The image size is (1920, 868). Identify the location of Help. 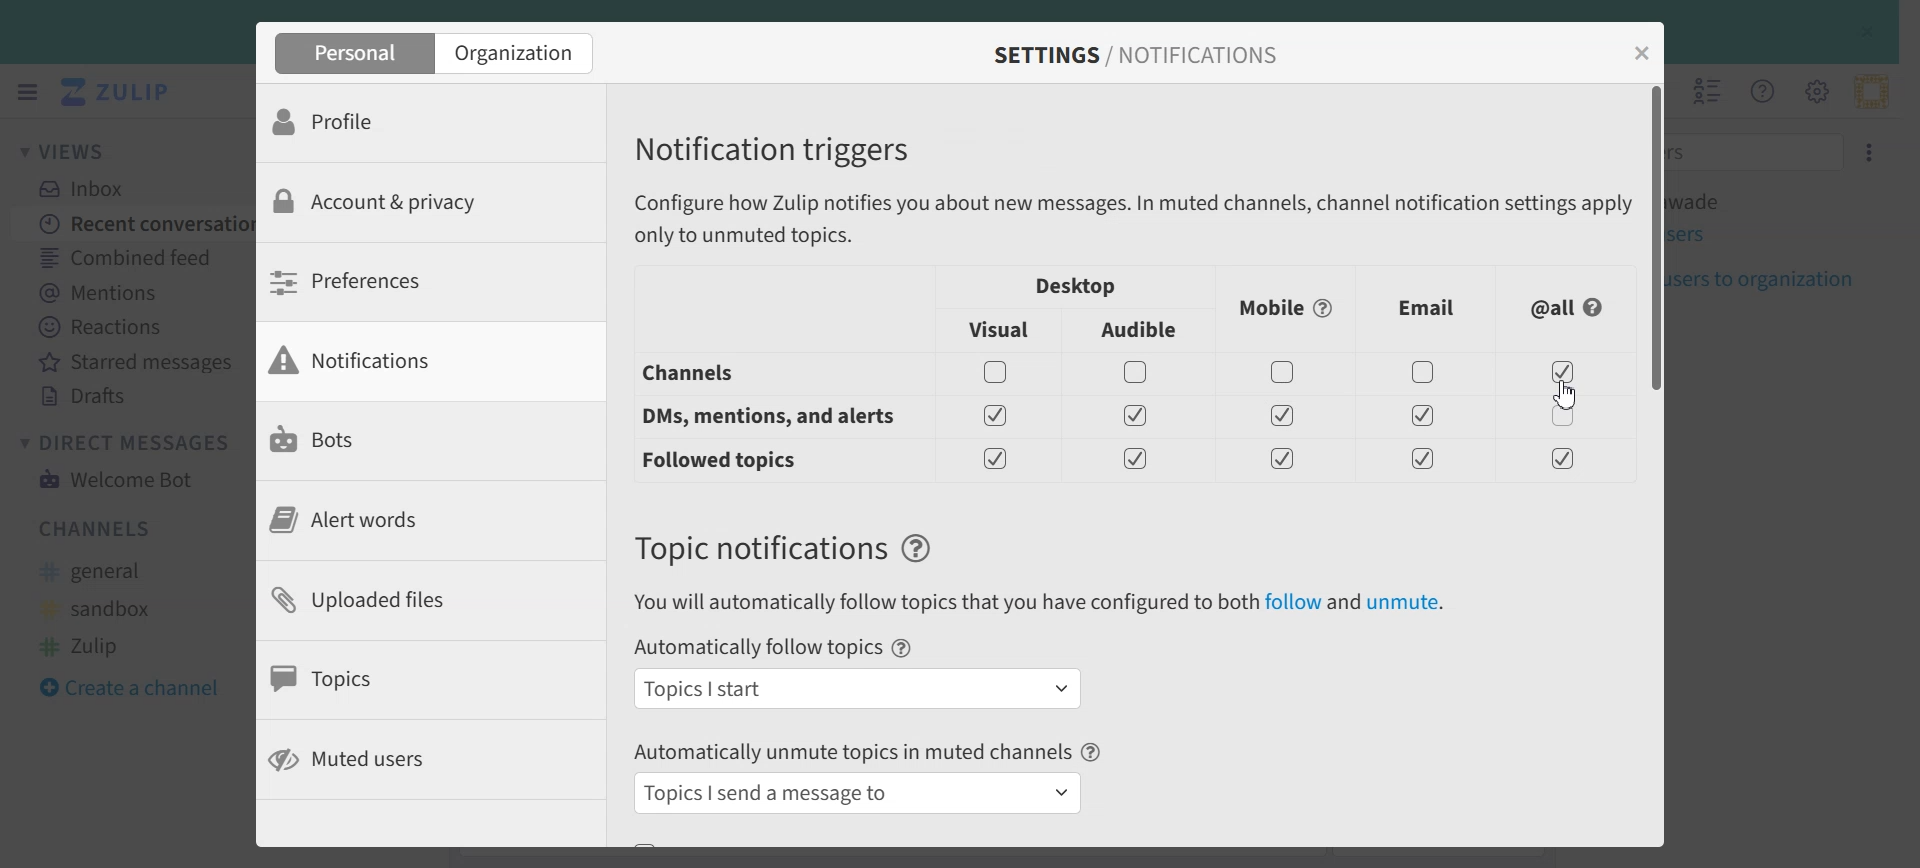
(903, 648).